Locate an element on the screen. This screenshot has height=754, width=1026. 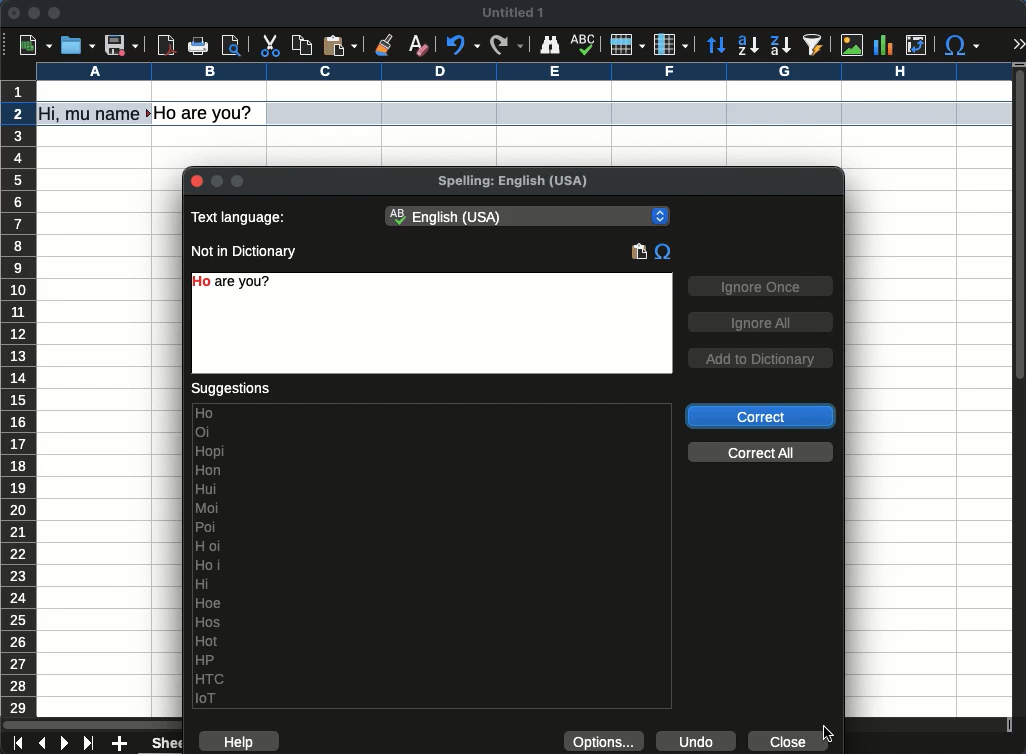
row selected is located at coordinates (639, 113).